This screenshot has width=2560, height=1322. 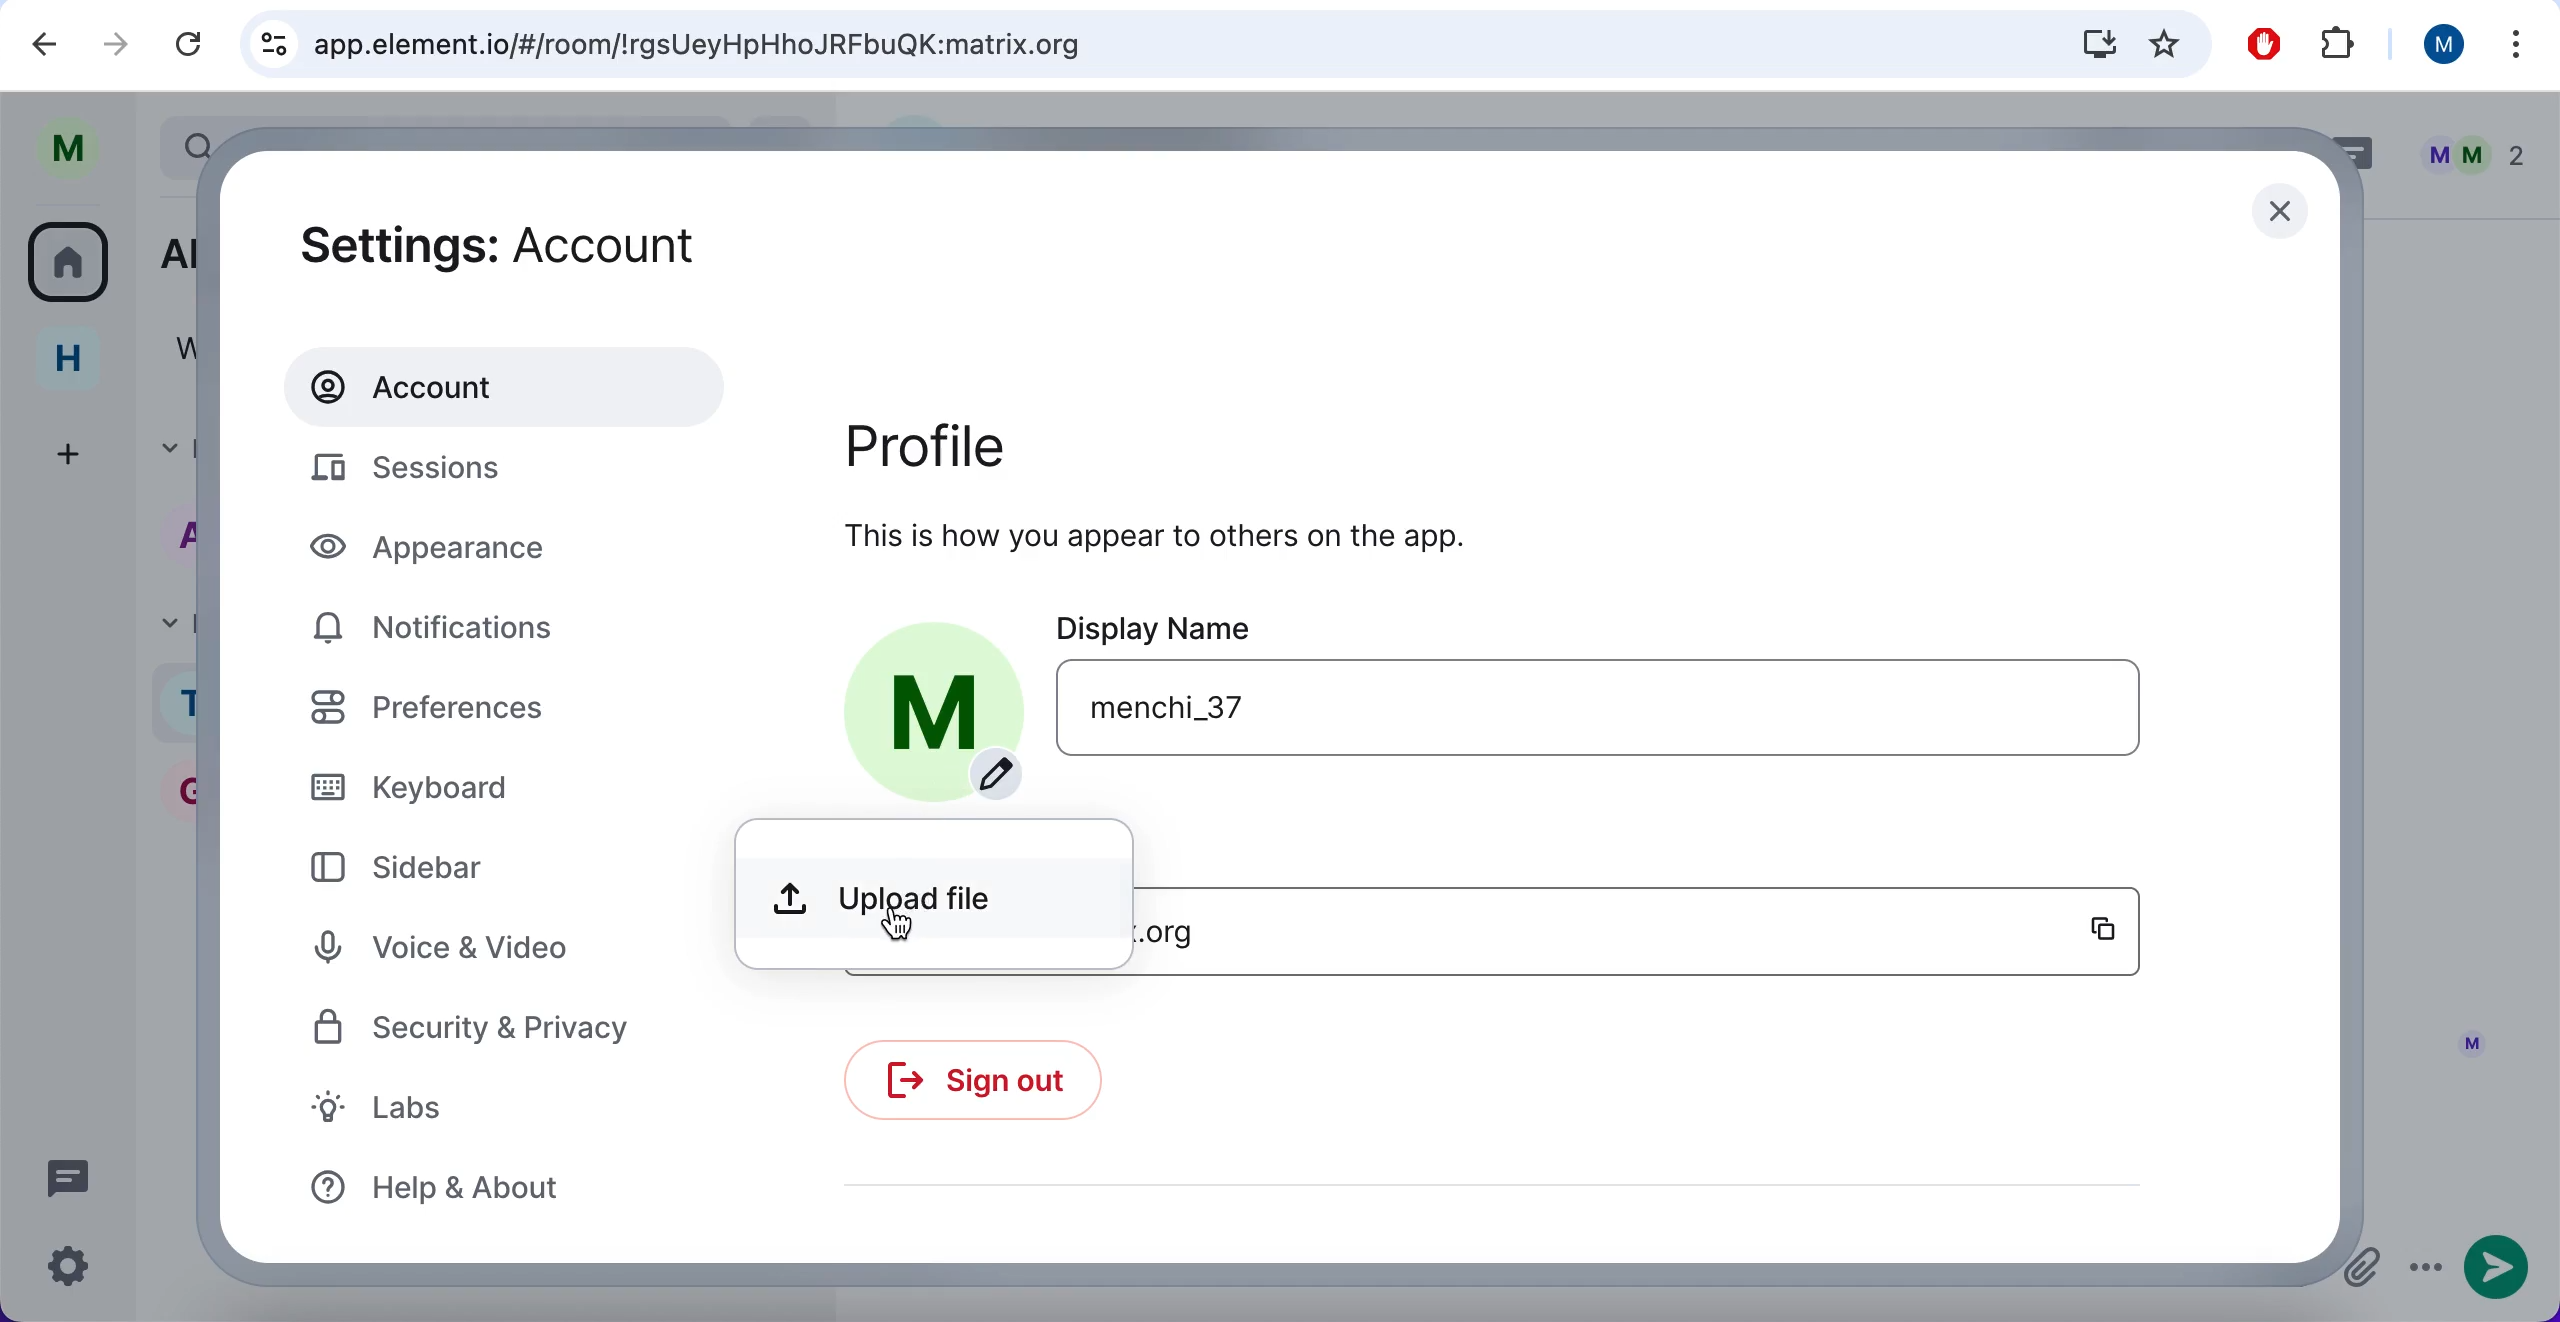 What do you see at coordinates (2424, 1273) in the screenshot?
I see `options` at bounding box center [2424, 1273].